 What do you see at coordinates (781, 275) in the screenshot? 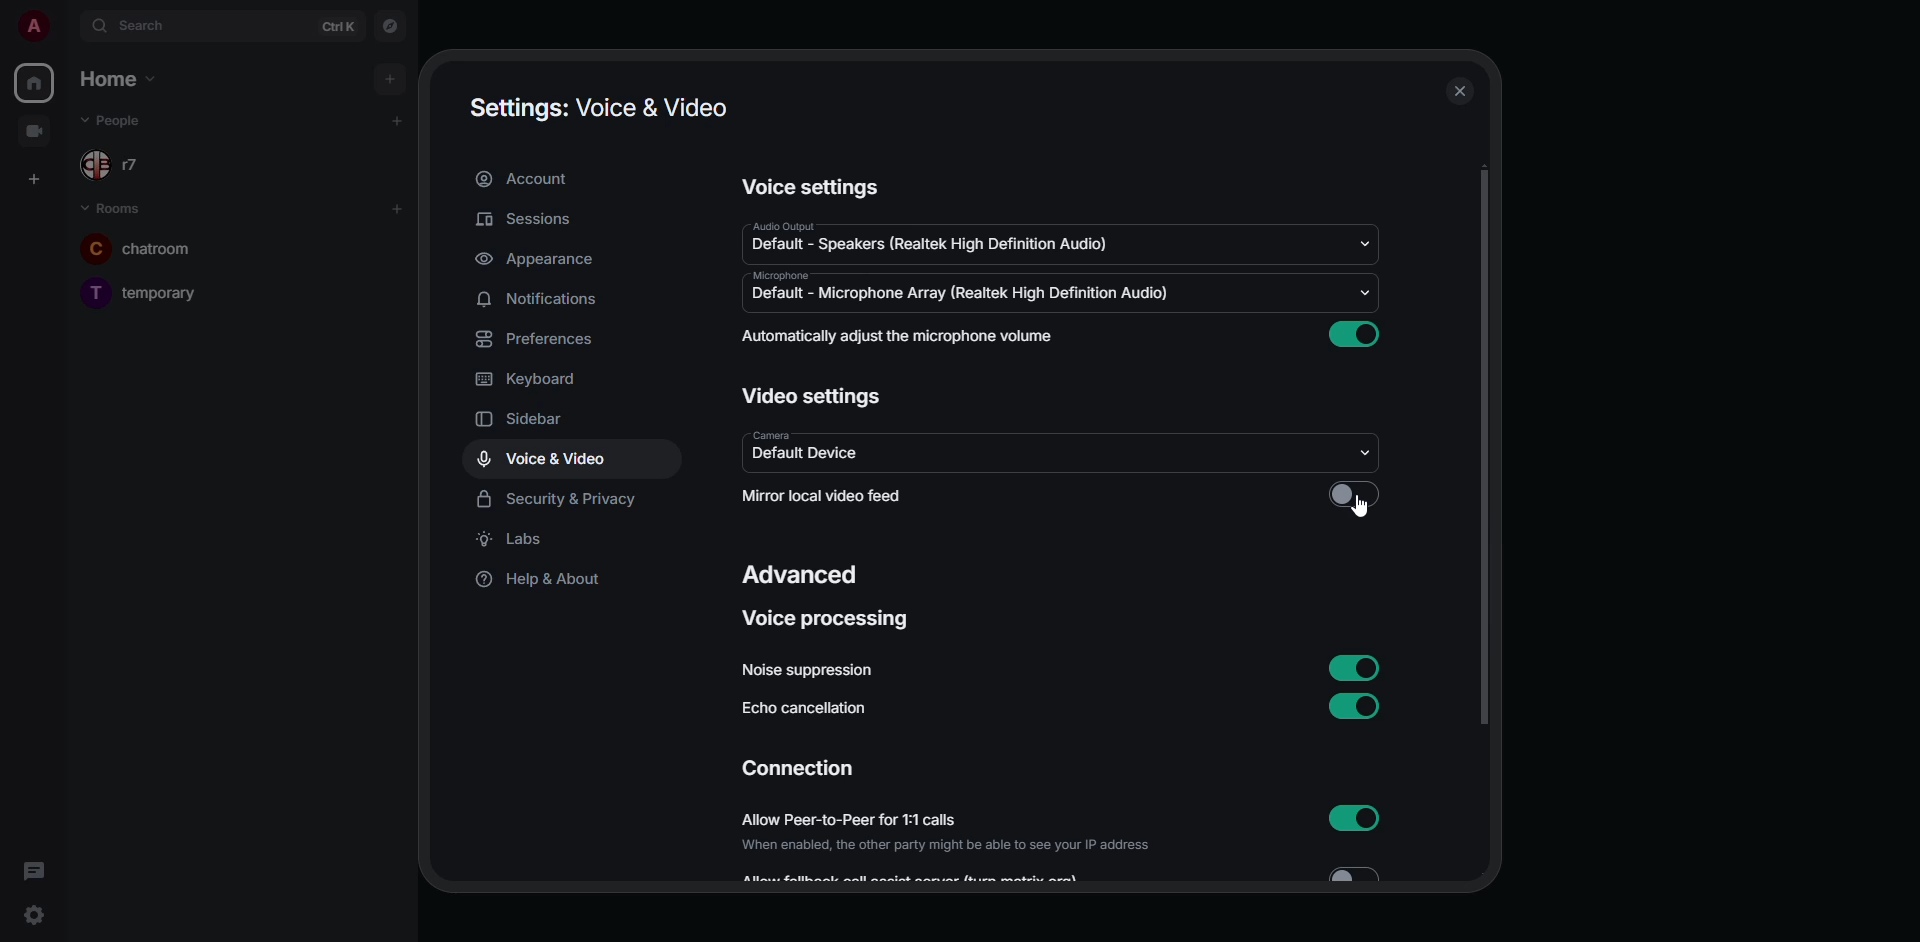
I see `microphone` at bounding box center [781, 275].